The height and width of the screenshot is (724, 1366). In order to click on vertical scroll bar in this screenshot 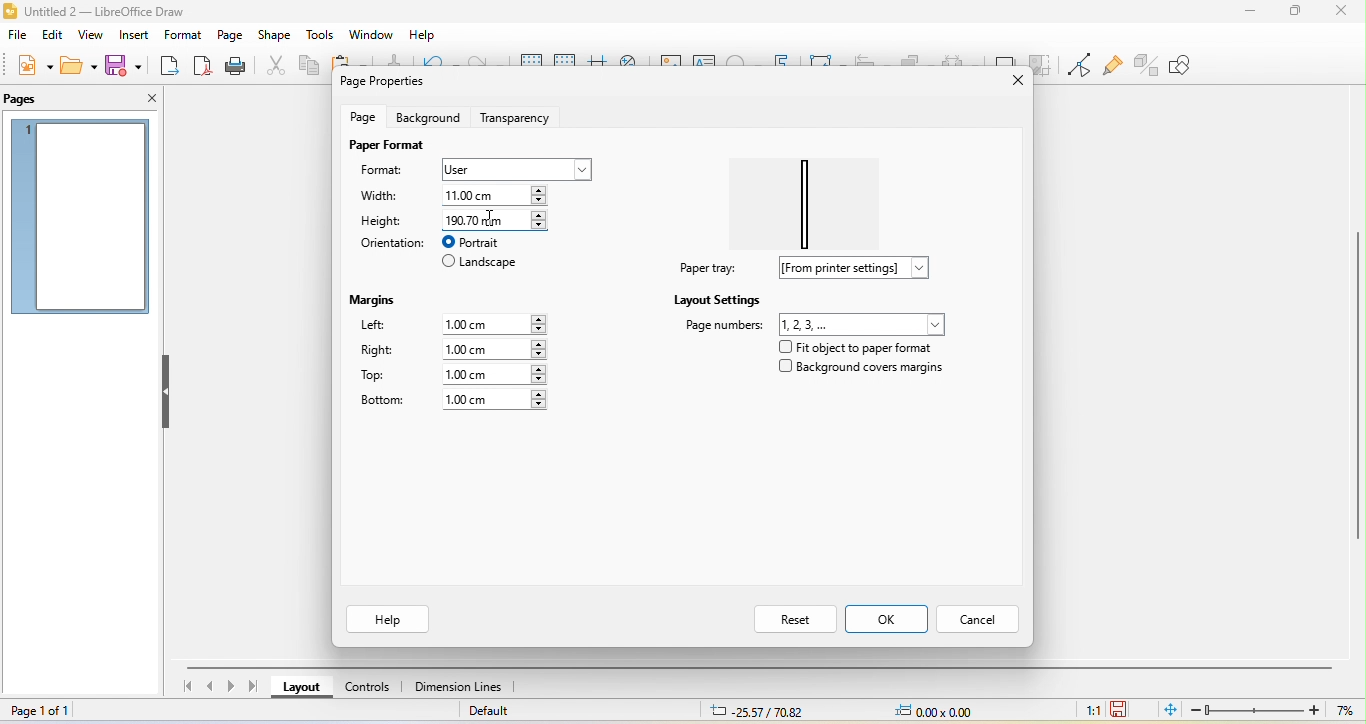, I will do `click(1357, 380)`.